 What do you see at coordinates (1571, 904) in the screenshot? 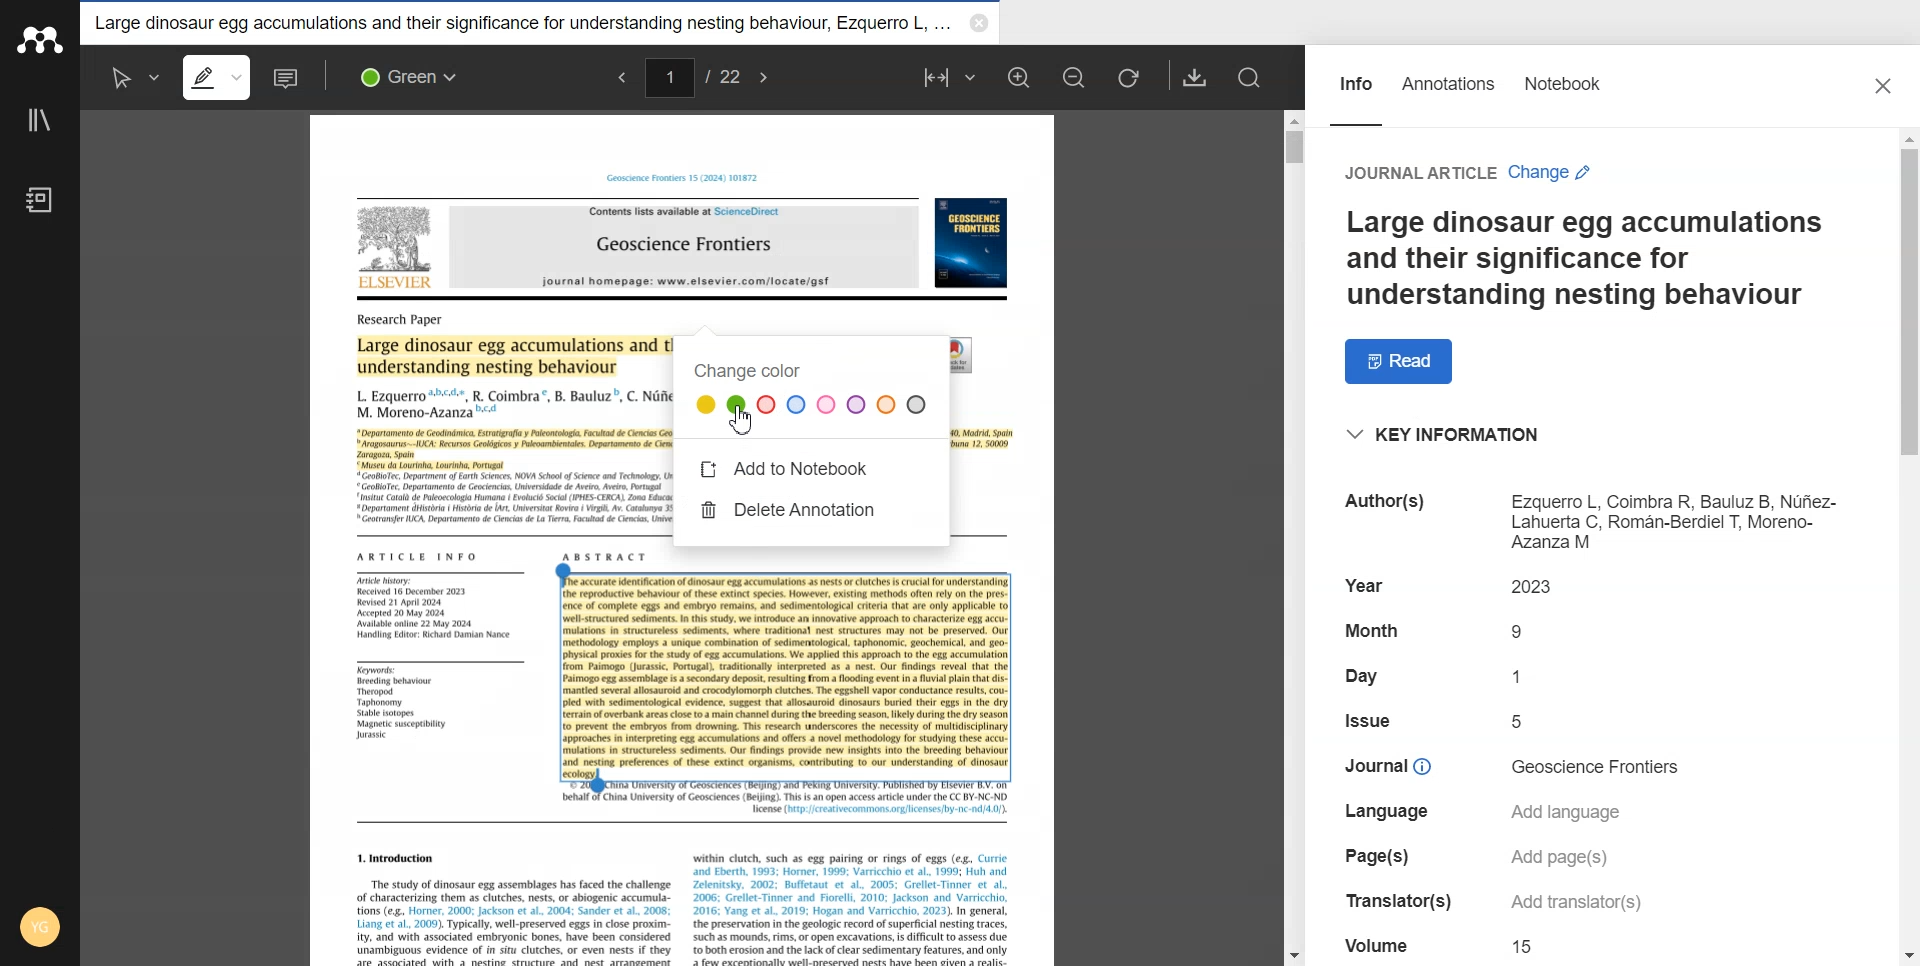
I see `text` at bounding box center [1571, 904].